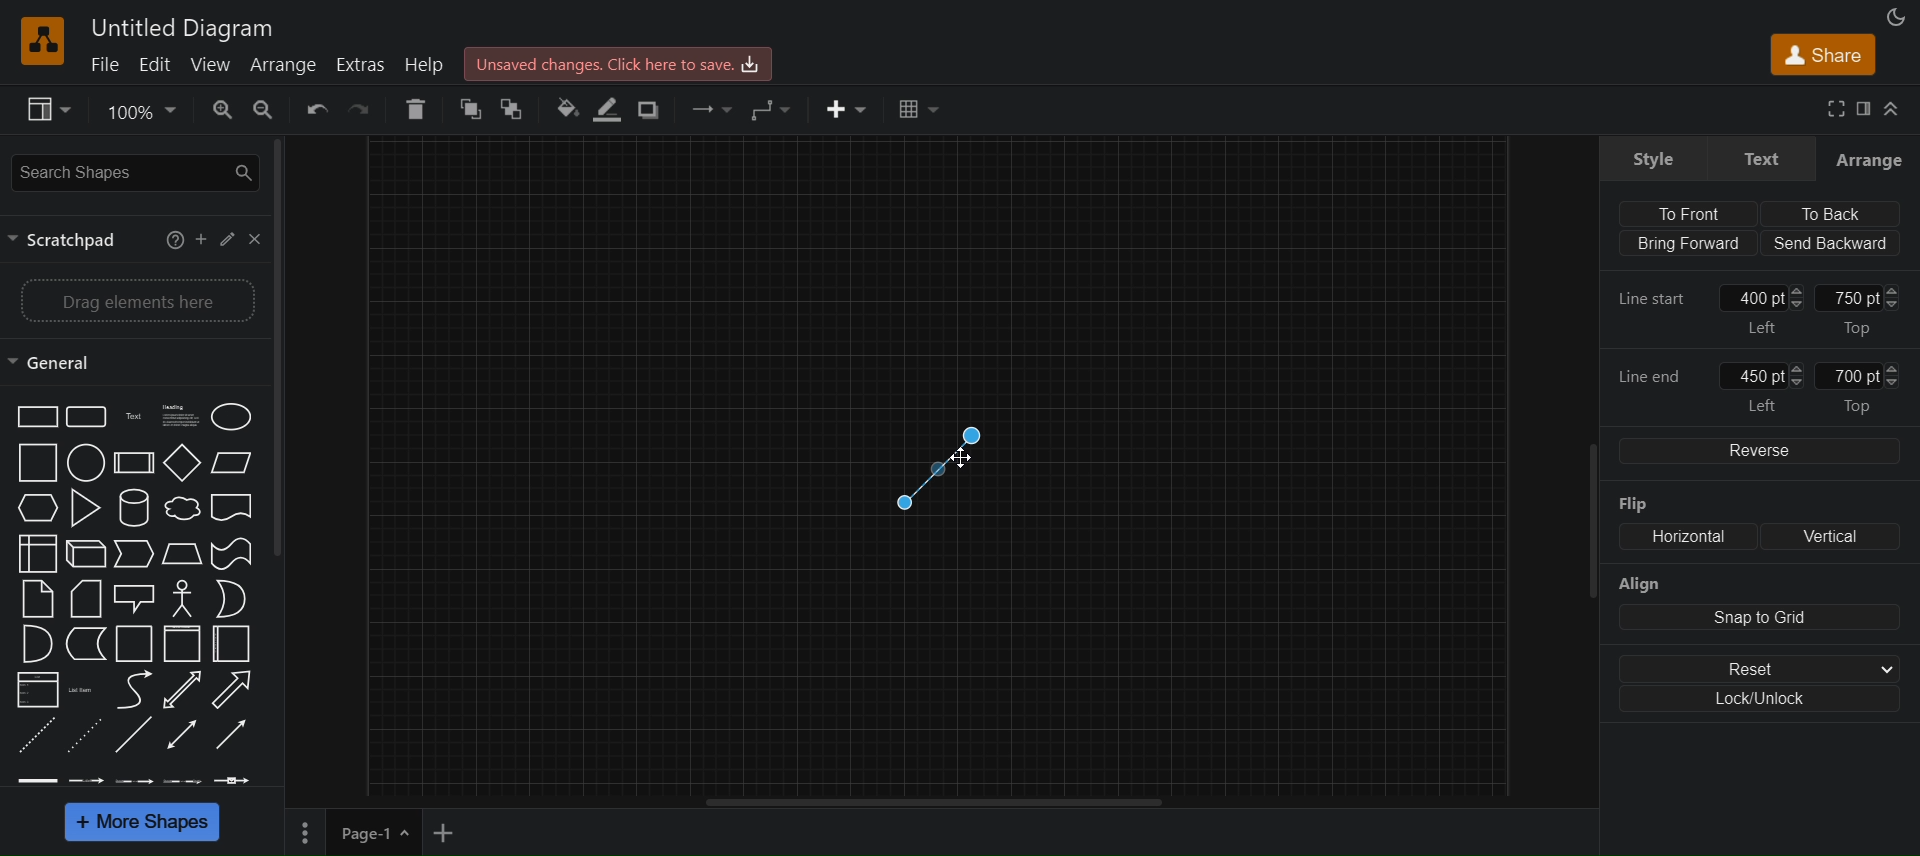 The height and width of the screenshot is (856, 1920). Describe the element at coordinates (216, 64) in the screenshot. I see `view` at that location.